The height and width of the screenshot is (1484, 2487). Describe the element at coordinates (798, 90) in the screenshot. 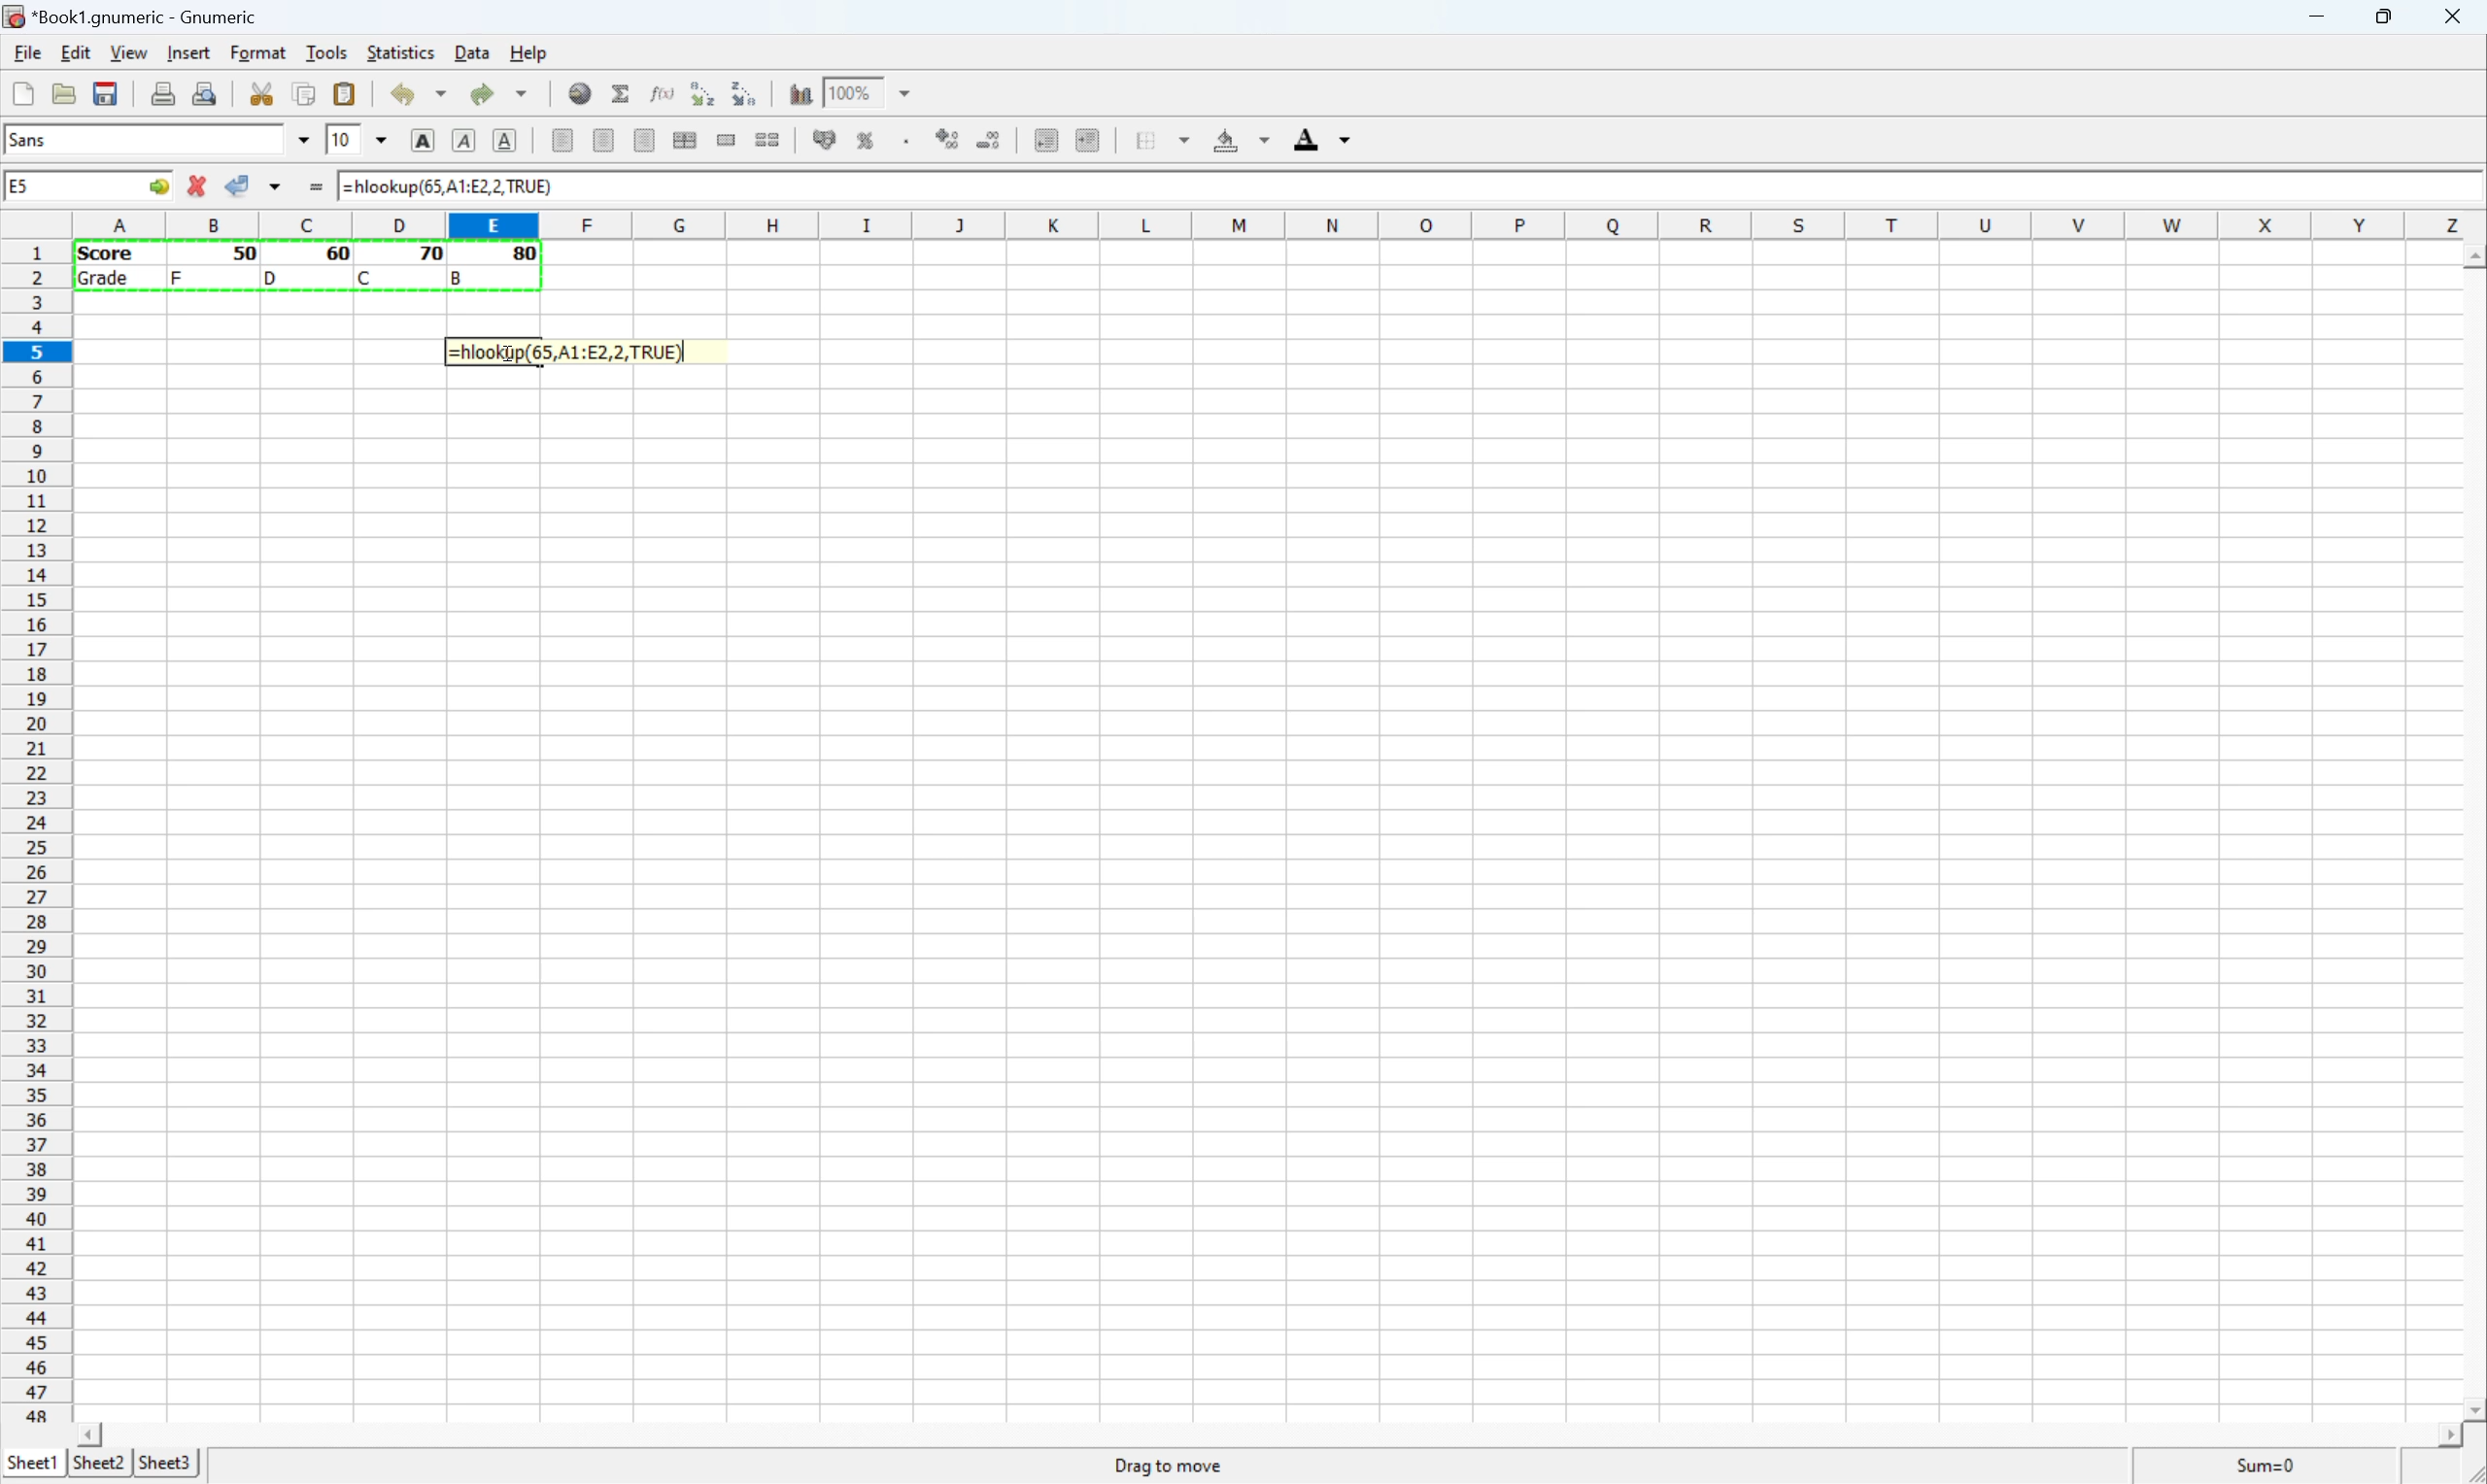

I see `Insert Chart` at that location.